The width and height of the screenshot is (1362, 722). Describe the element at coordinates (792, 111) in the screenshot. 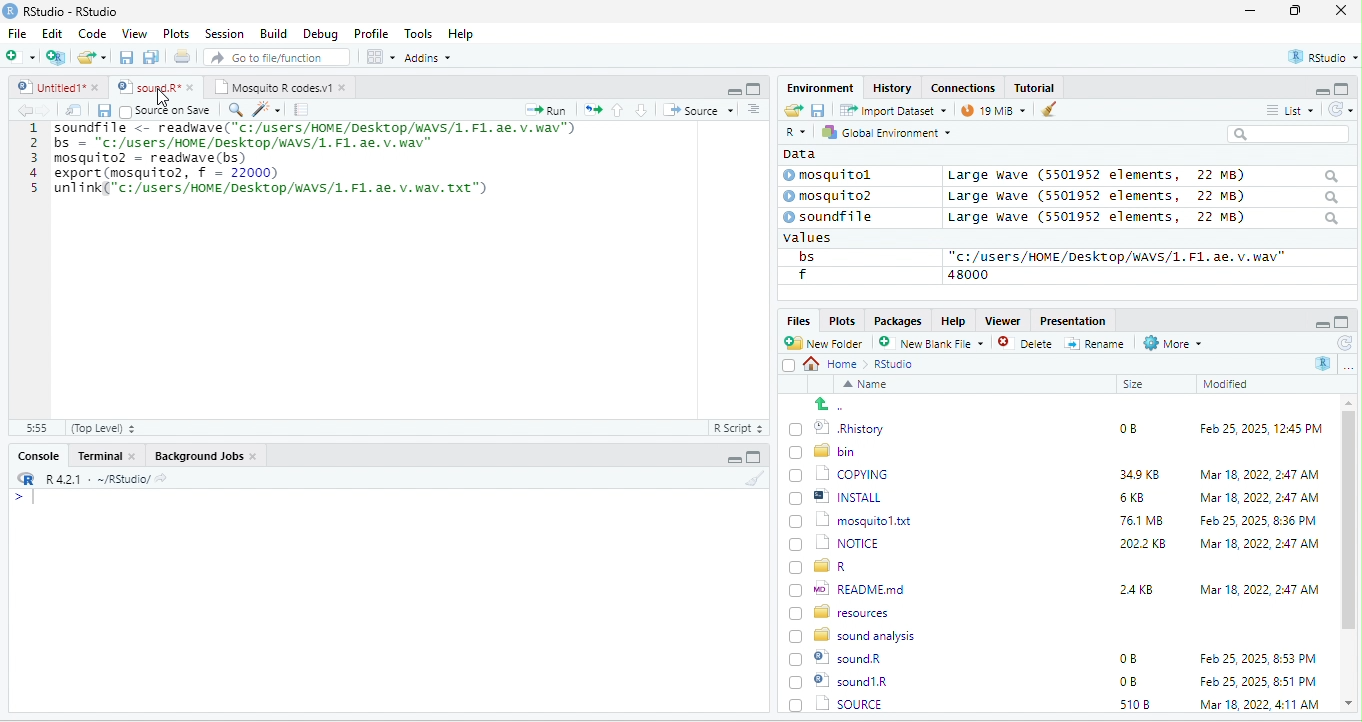

I see `open` at that location.